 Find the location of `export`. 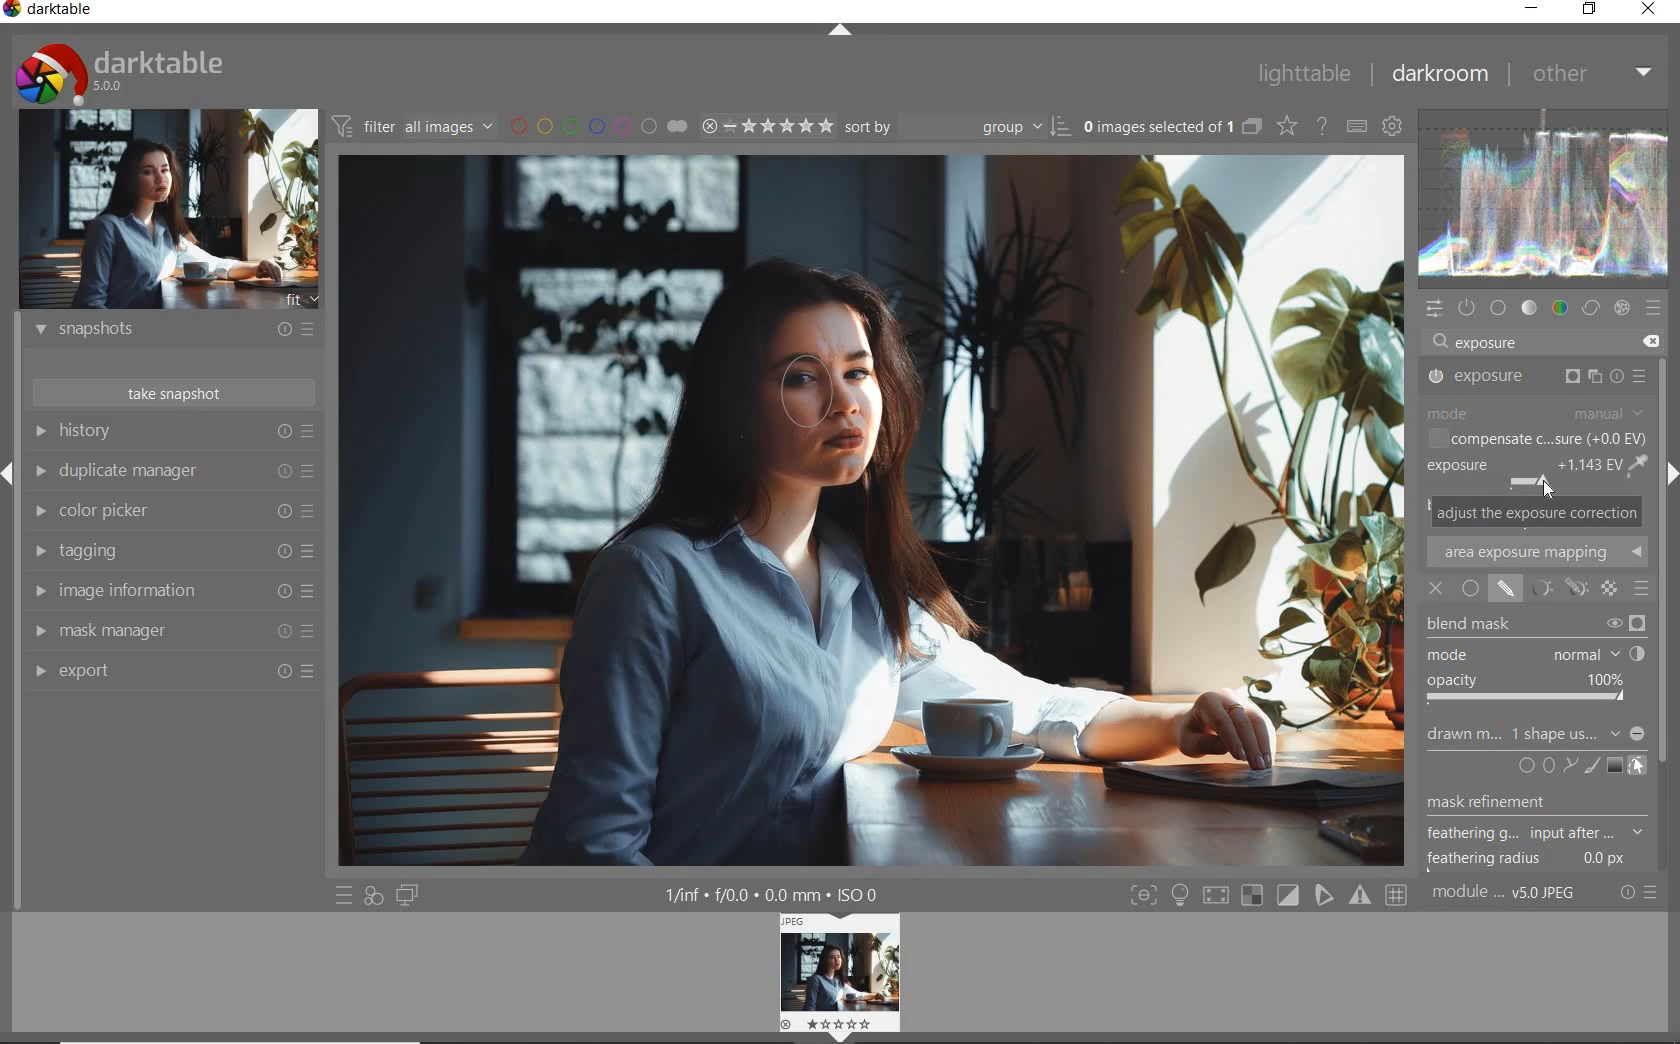

export is located at coordinates (173, 670).